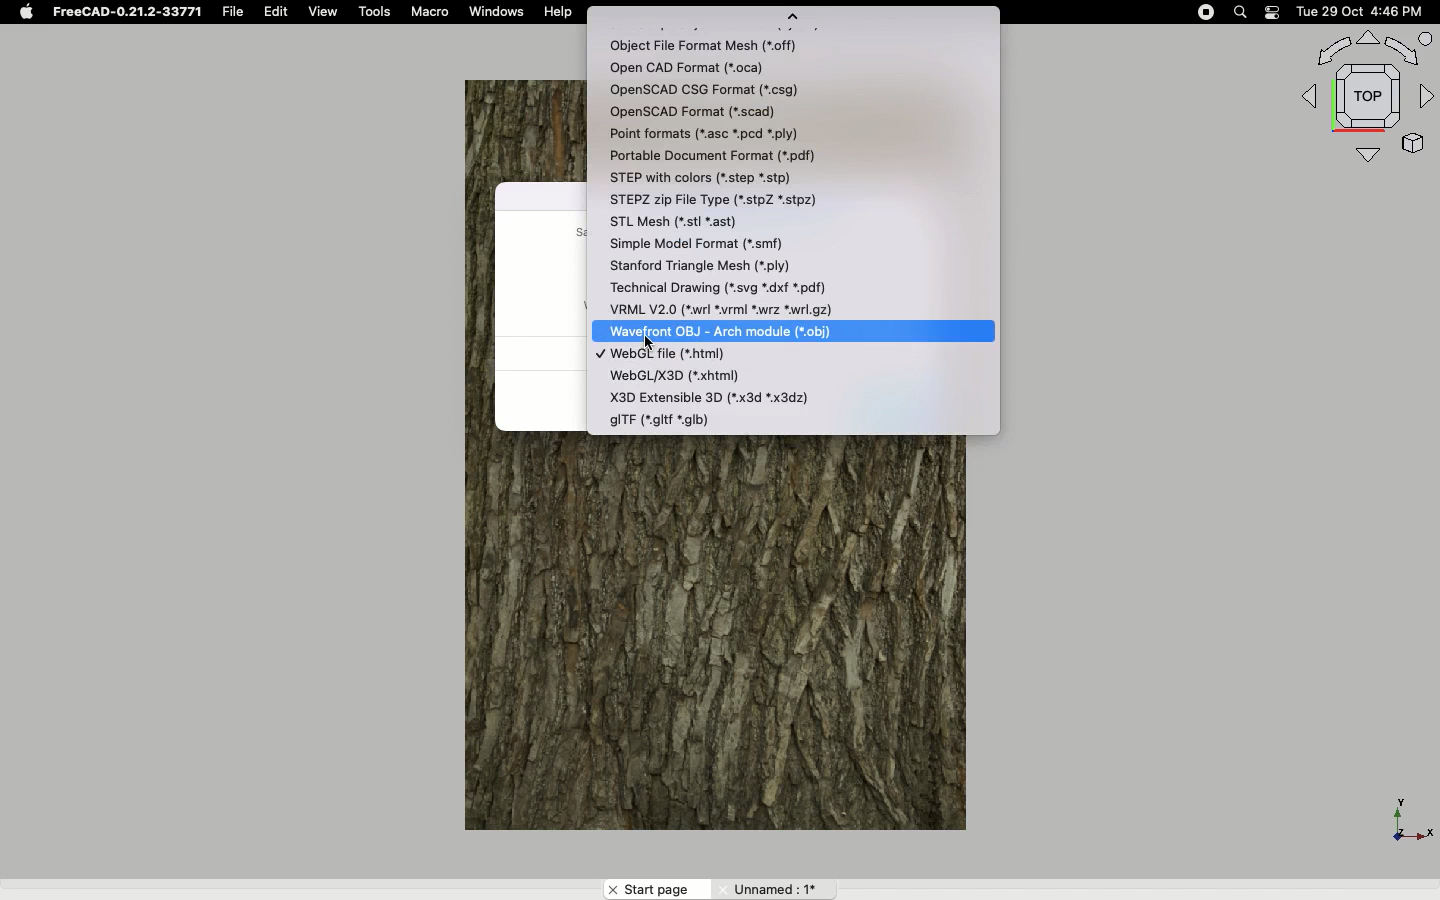 The width and height of the screenshot is (1440, 900). I want to click on OpenSCAD CSG format(*.csg), so click(726, 89).